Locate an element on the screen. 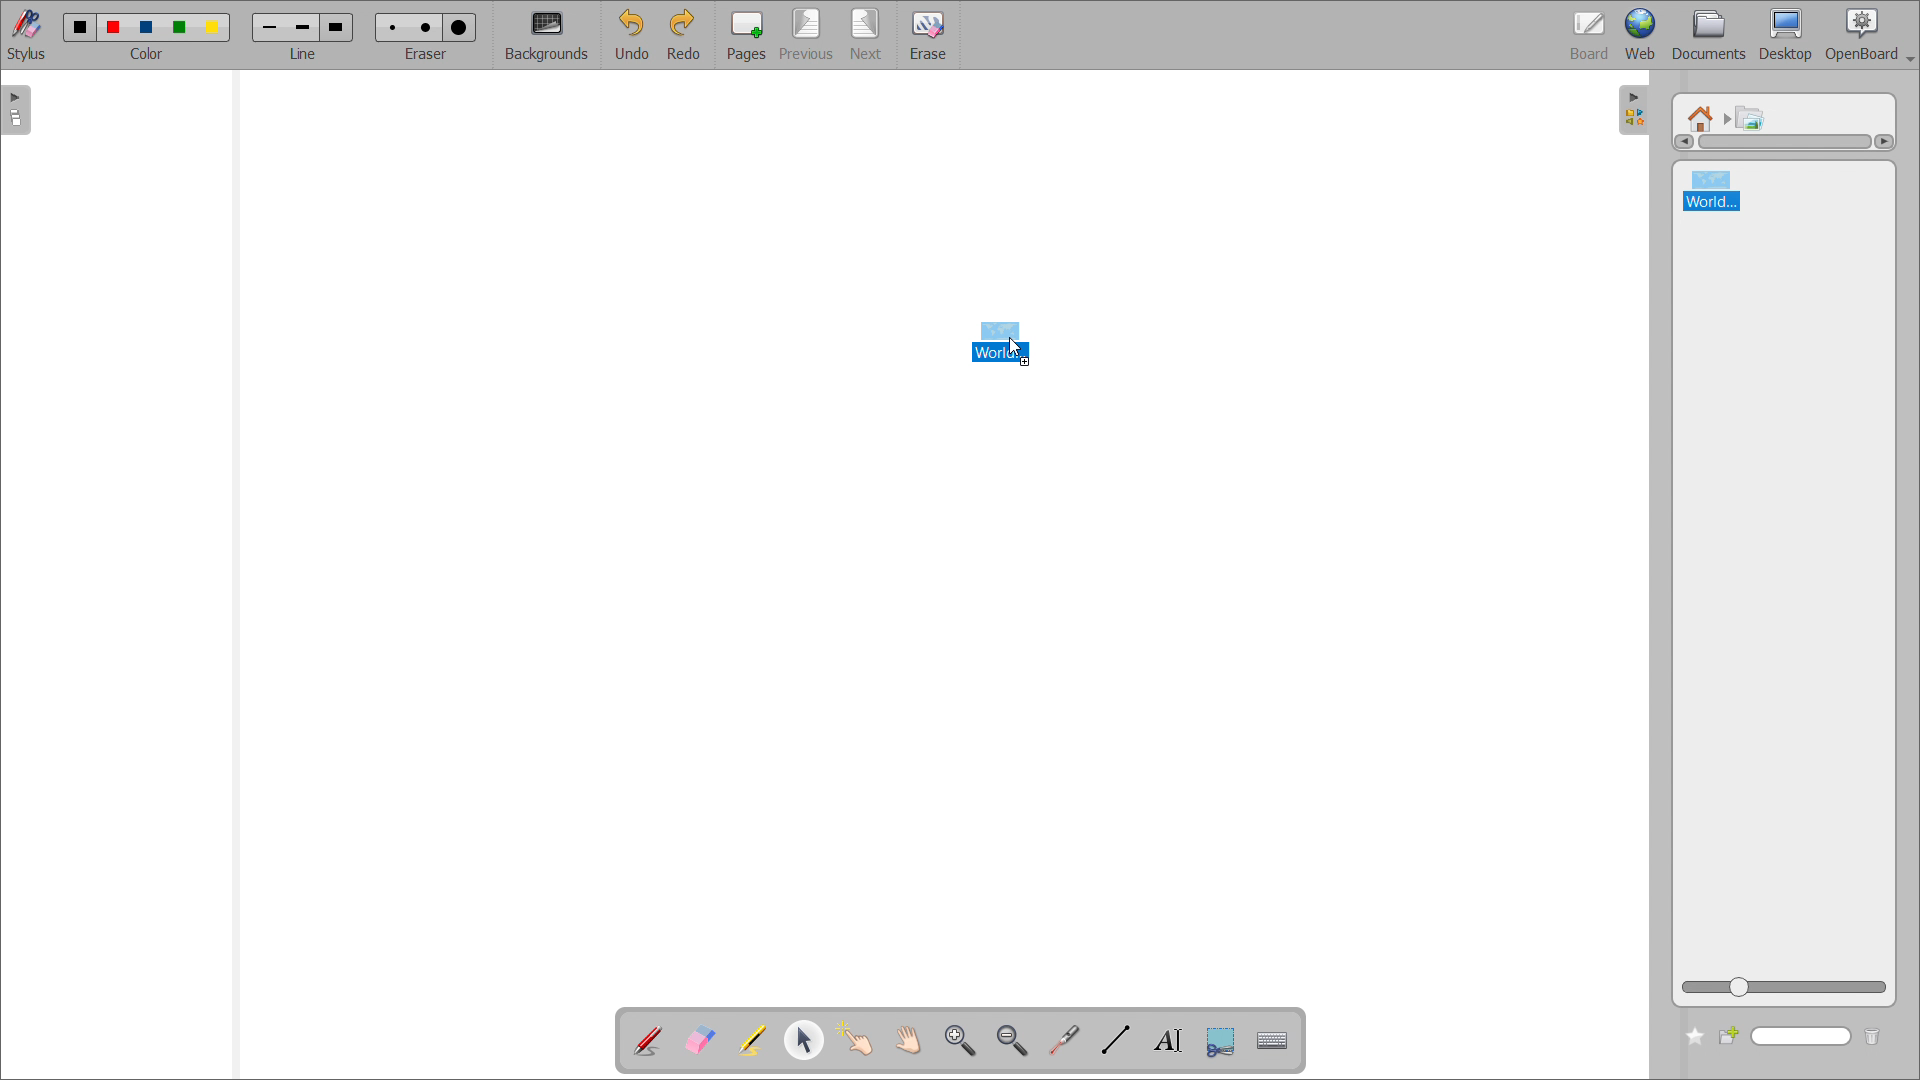 Image resolution: width=1920 pixels, height=1080 pixels. add to favorites is located at coordinates (1695, 1037).